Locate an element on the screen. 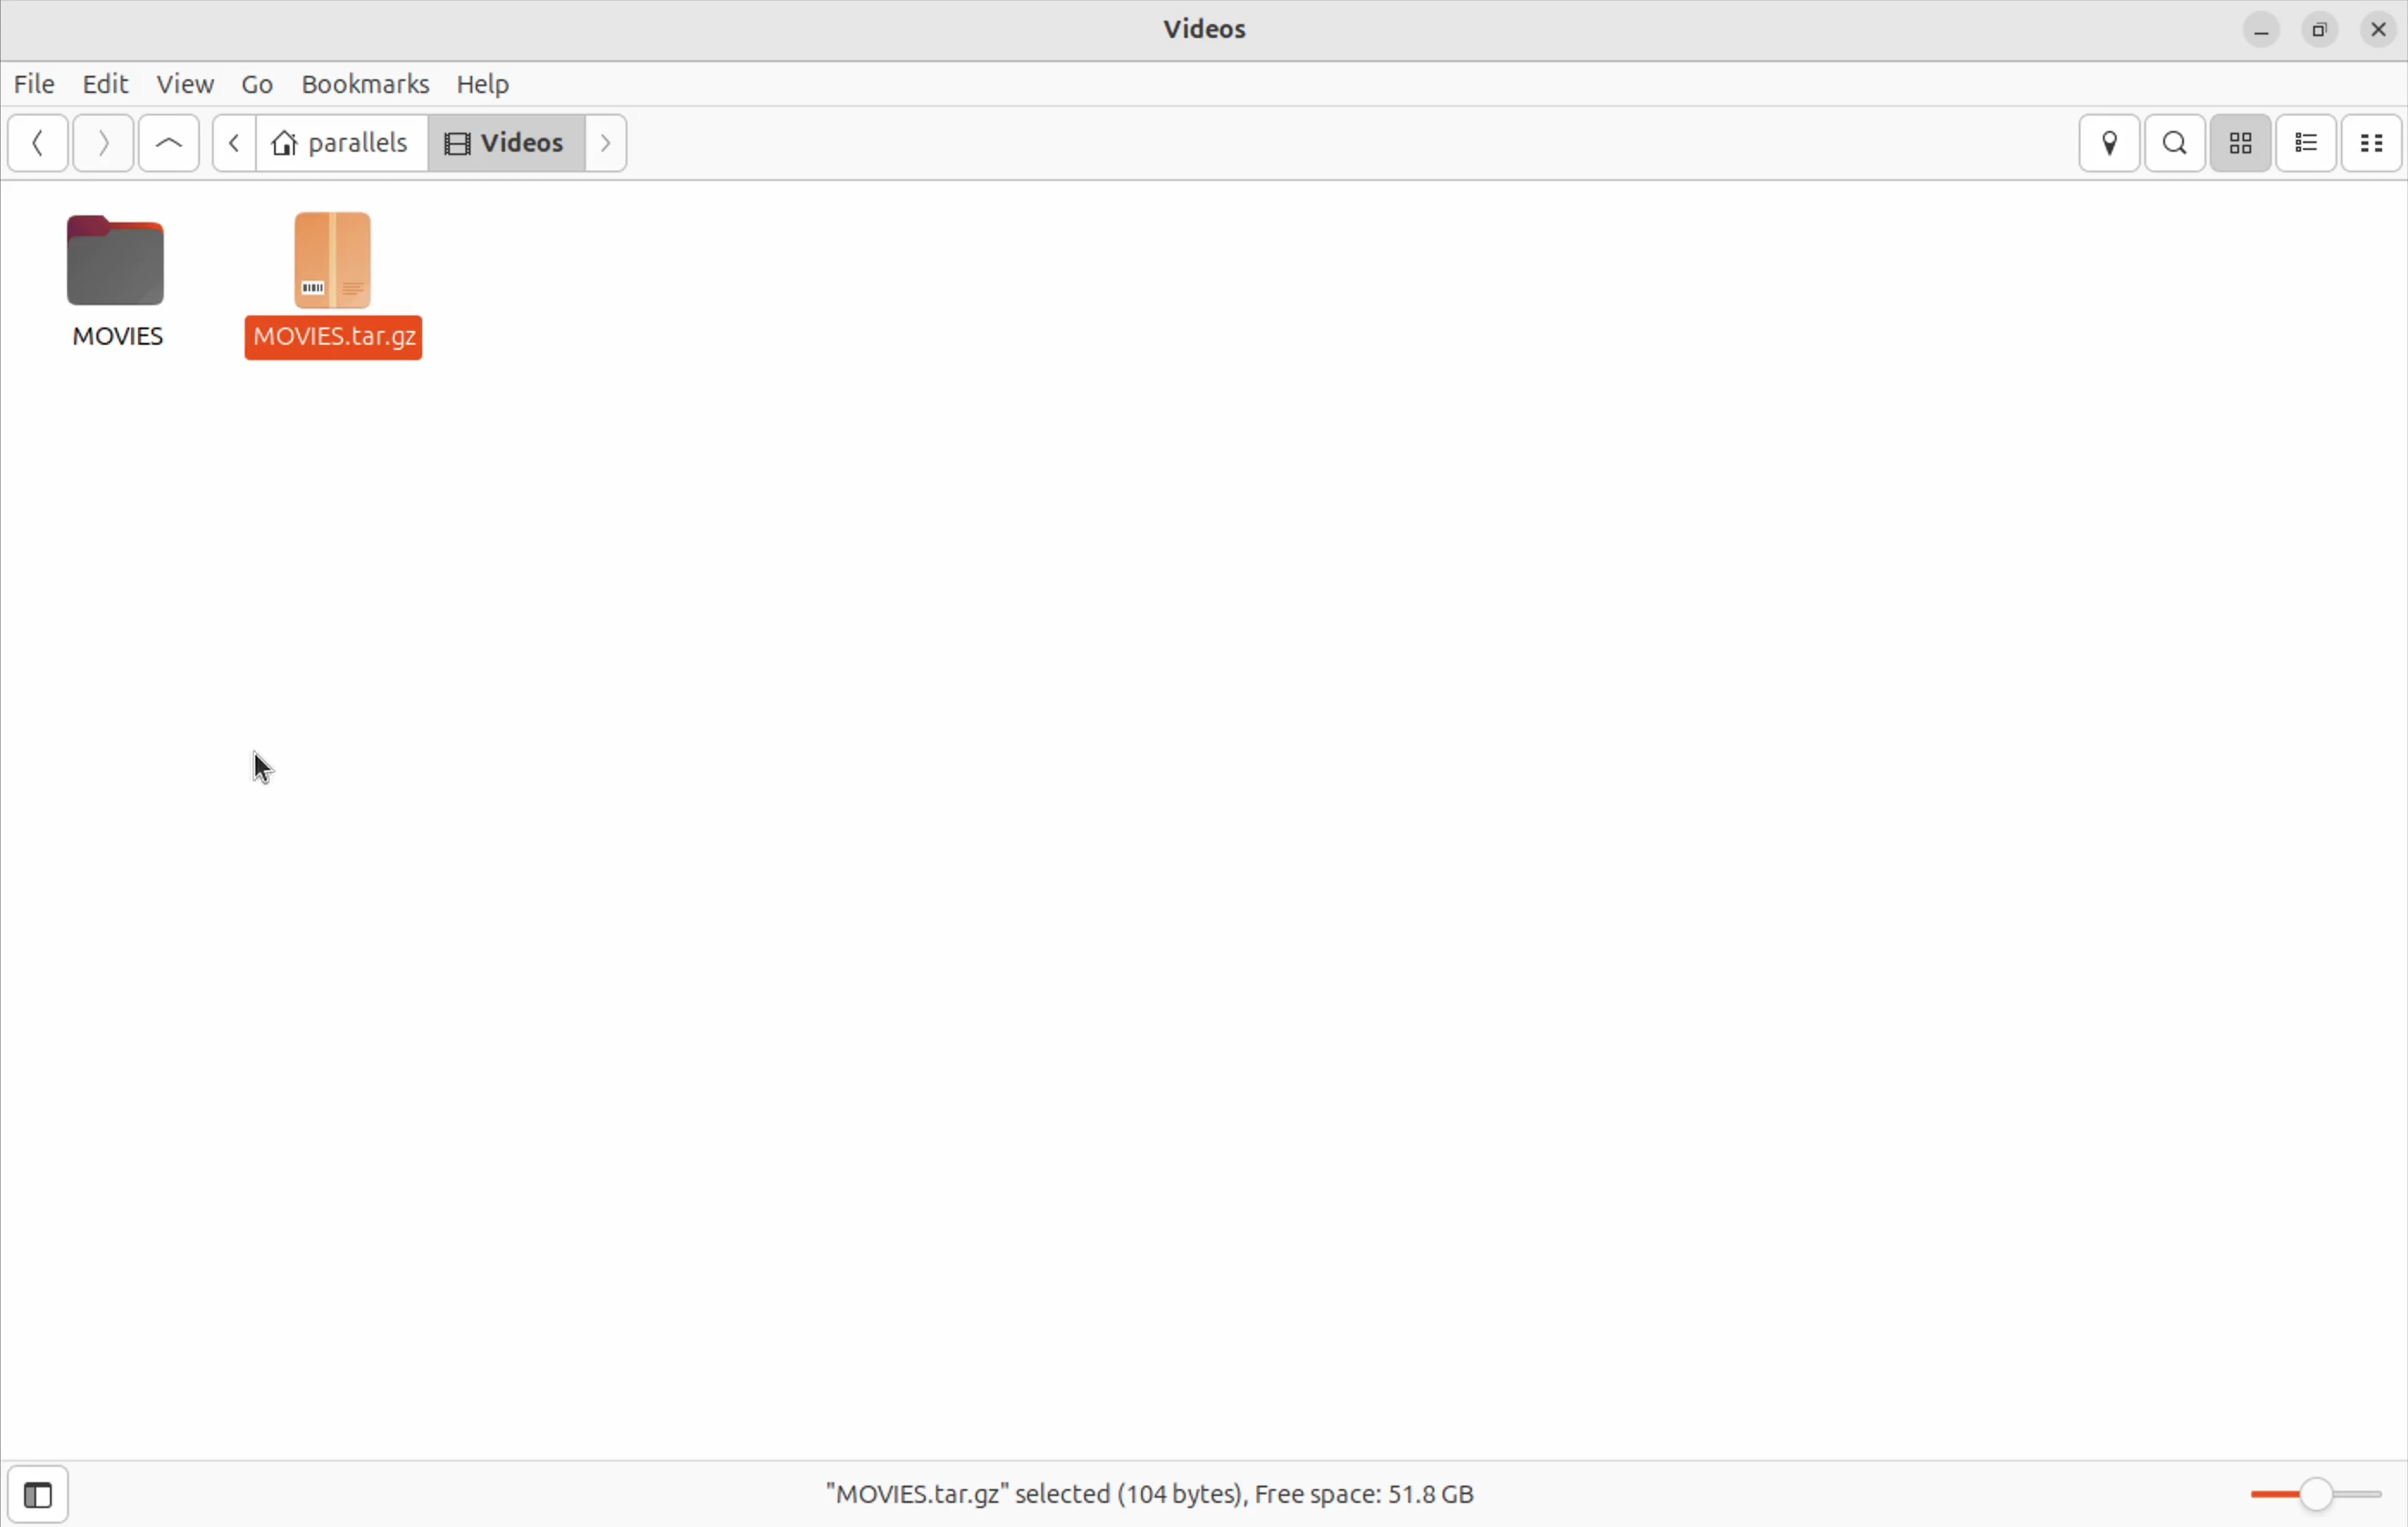 The height and width of the screenshot is (1527, 2408). view is located at coordinates (183, 85).